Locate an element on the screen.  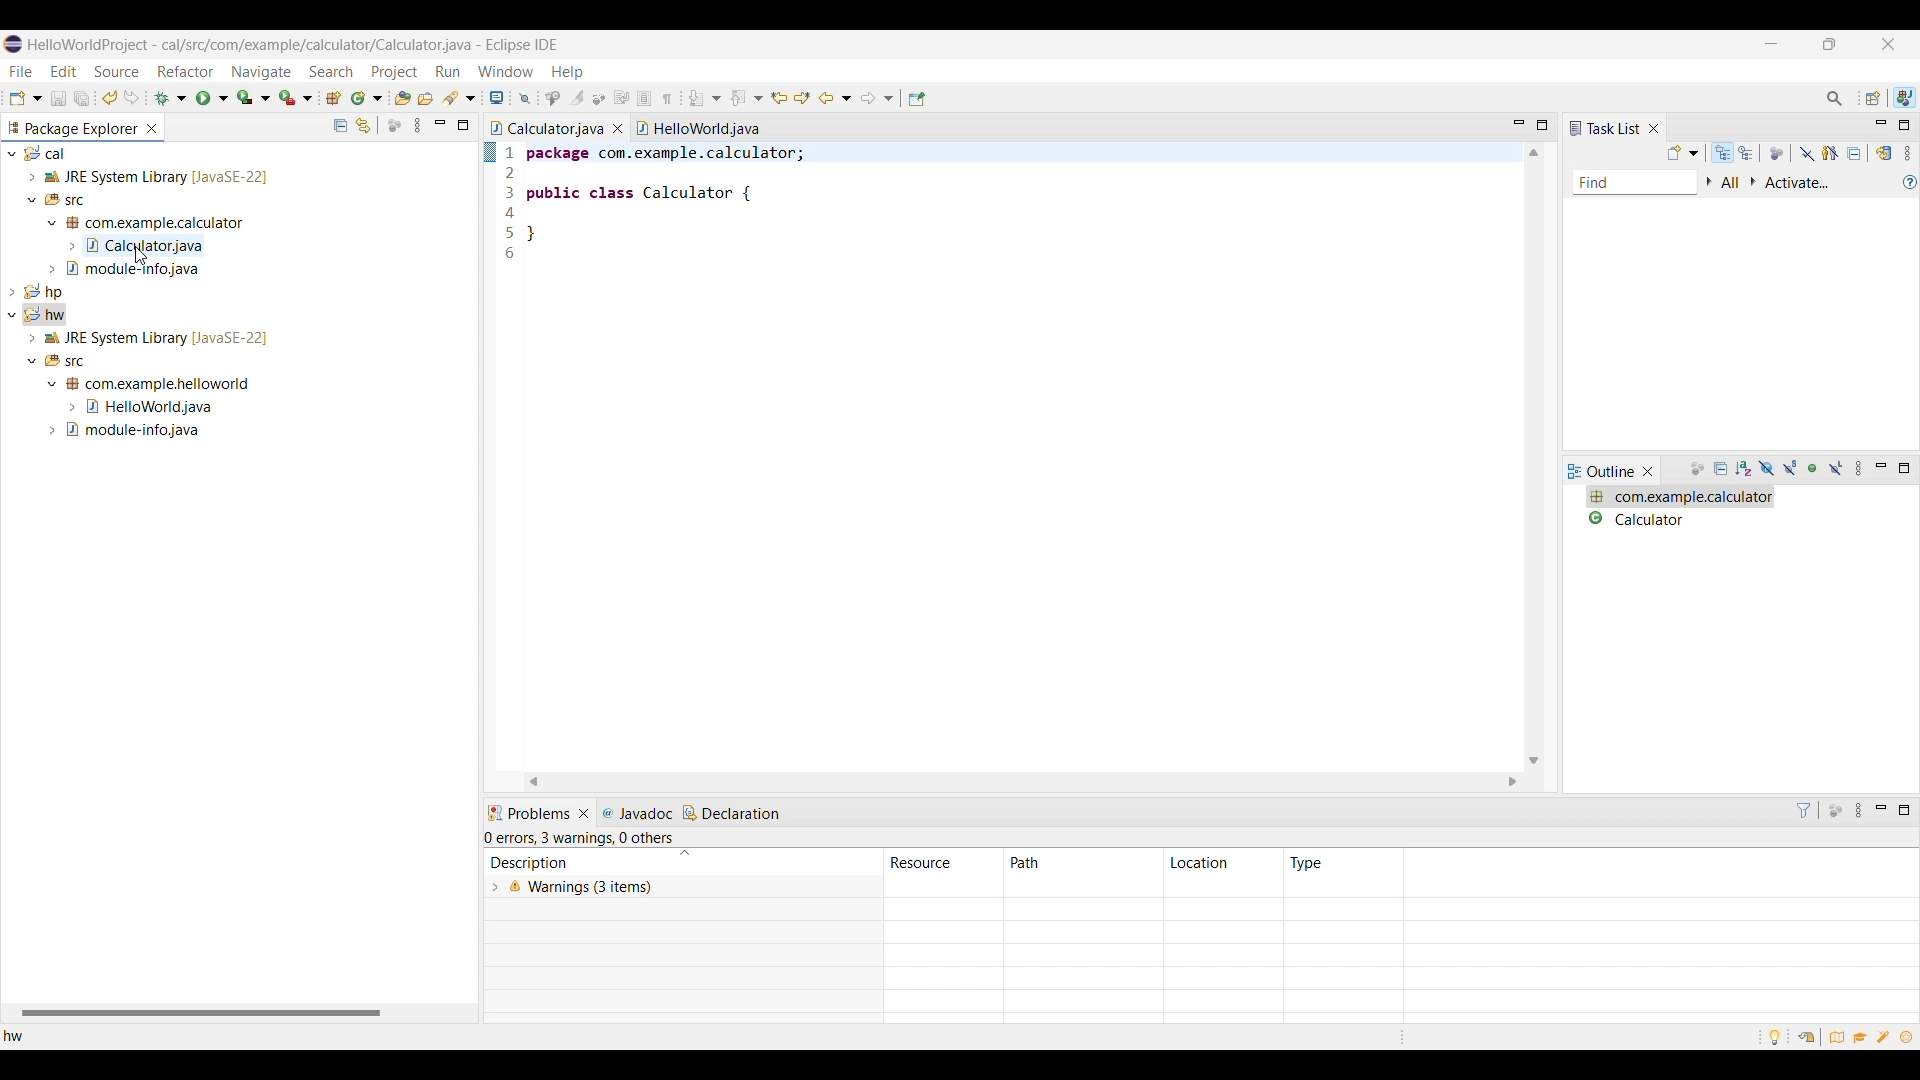
Focus on active task is located at coordinates (394, 125).